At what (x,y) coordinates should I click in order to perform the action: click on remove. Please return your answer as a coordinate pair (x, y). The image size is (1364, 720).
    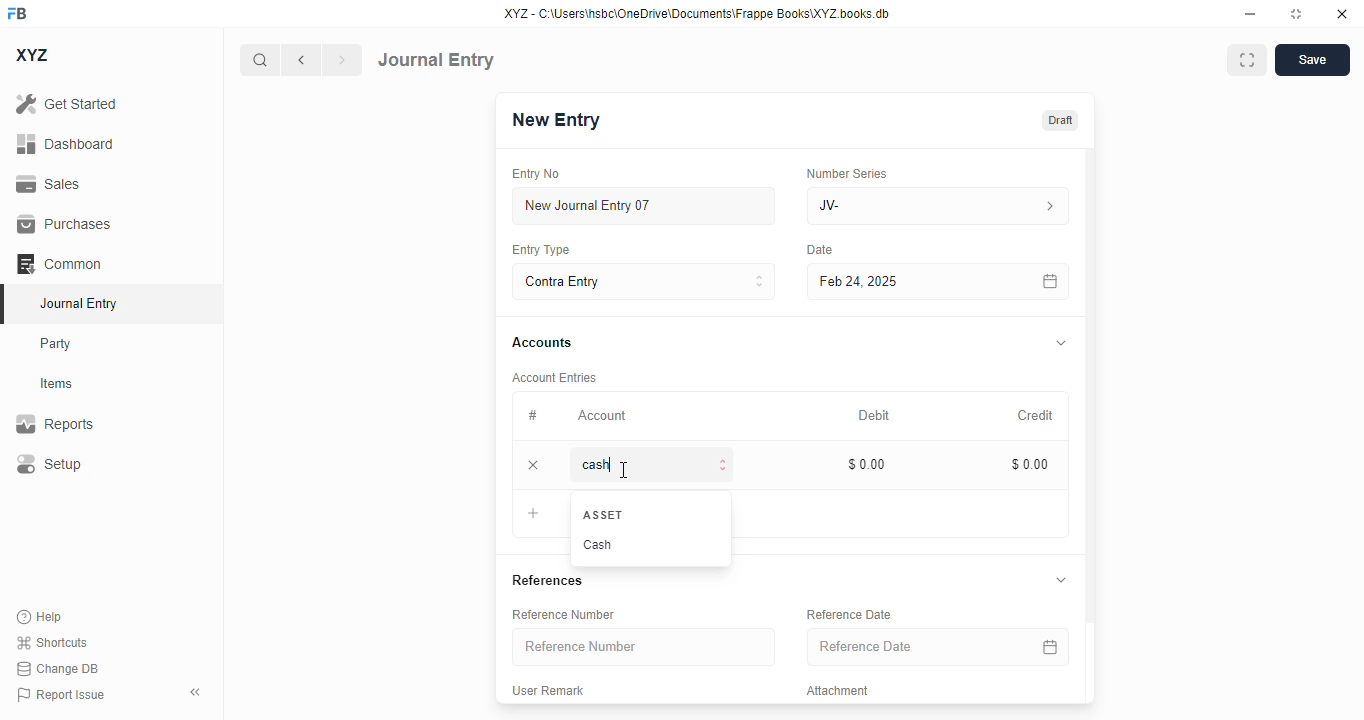
    Looking at the image, I should click on (534, 465).